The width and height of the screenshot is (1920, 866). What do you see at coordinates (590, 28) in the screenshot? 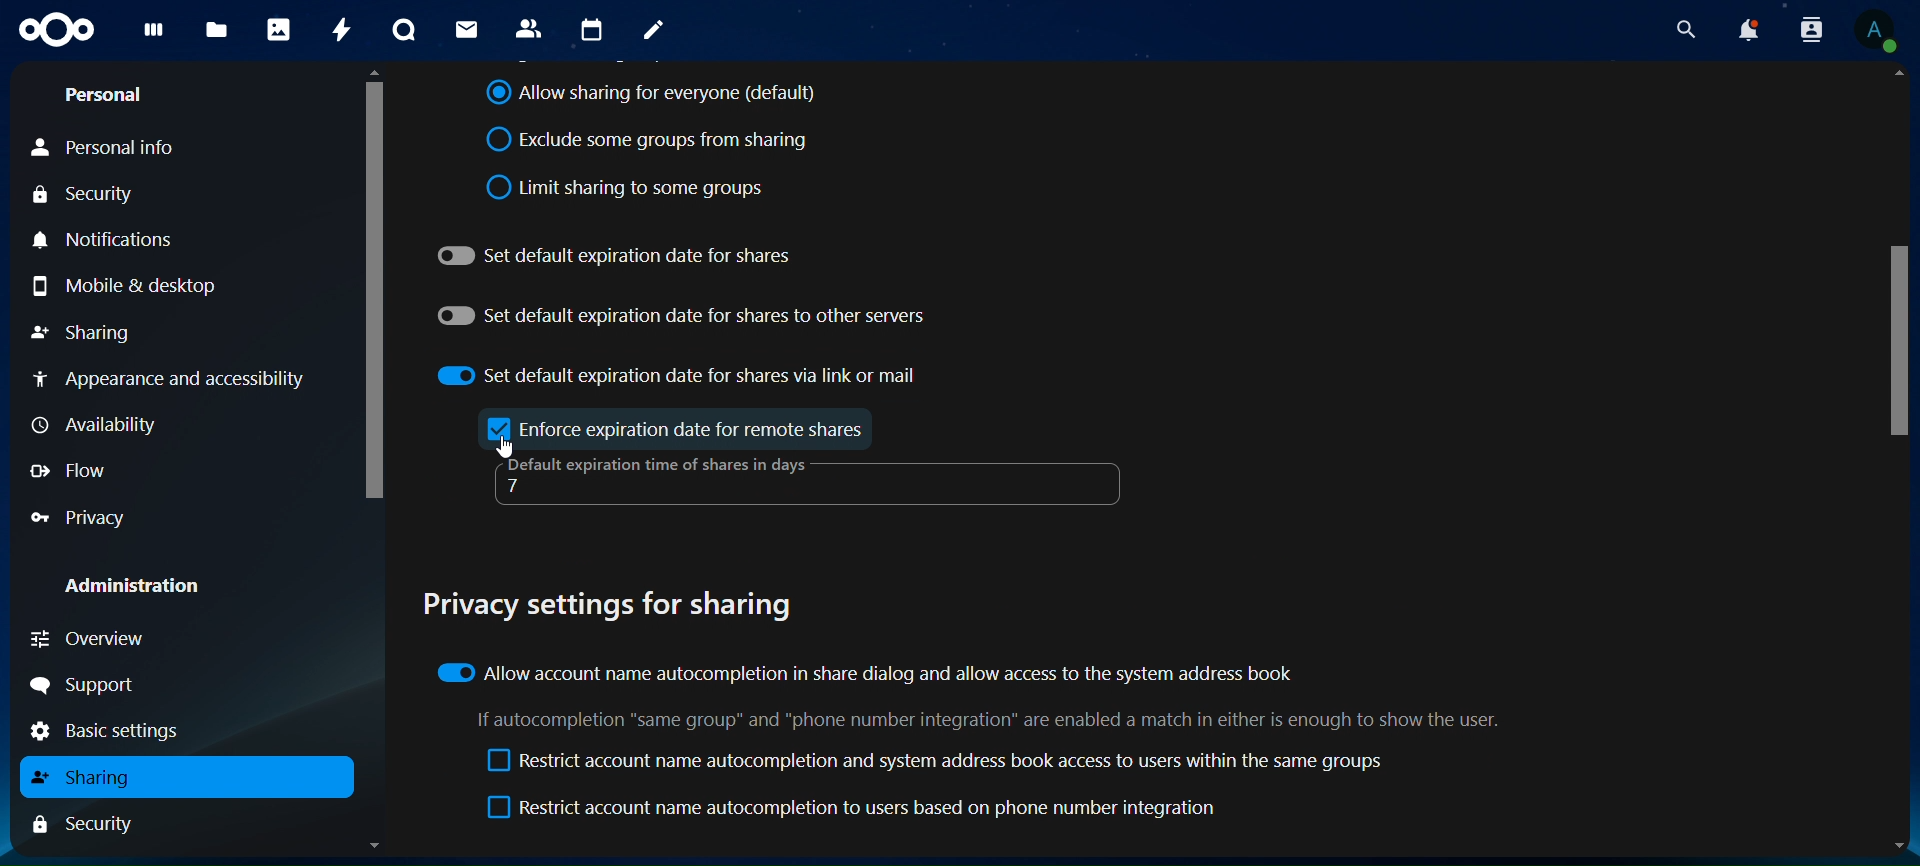
I see `calendar` at bounding box center [590, 28].